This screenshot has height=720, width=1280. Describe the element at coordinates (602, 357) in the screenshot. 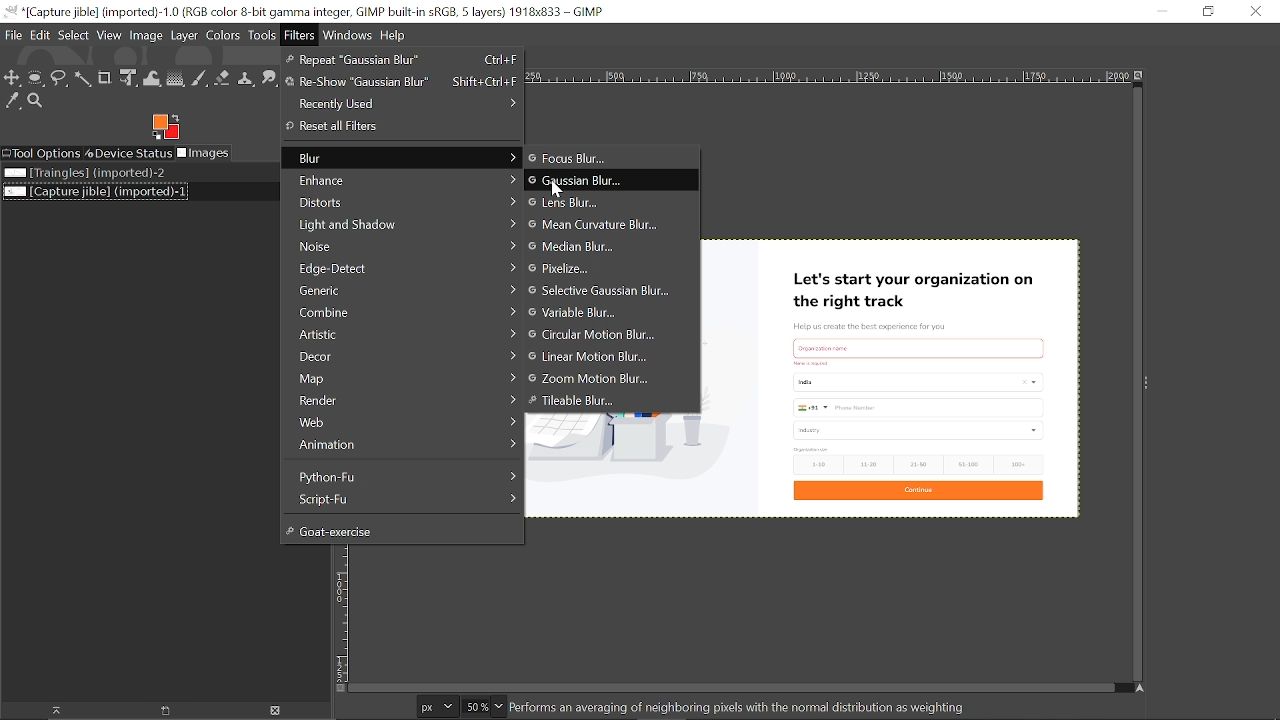

I see `Linear Motion Blur` at that location.